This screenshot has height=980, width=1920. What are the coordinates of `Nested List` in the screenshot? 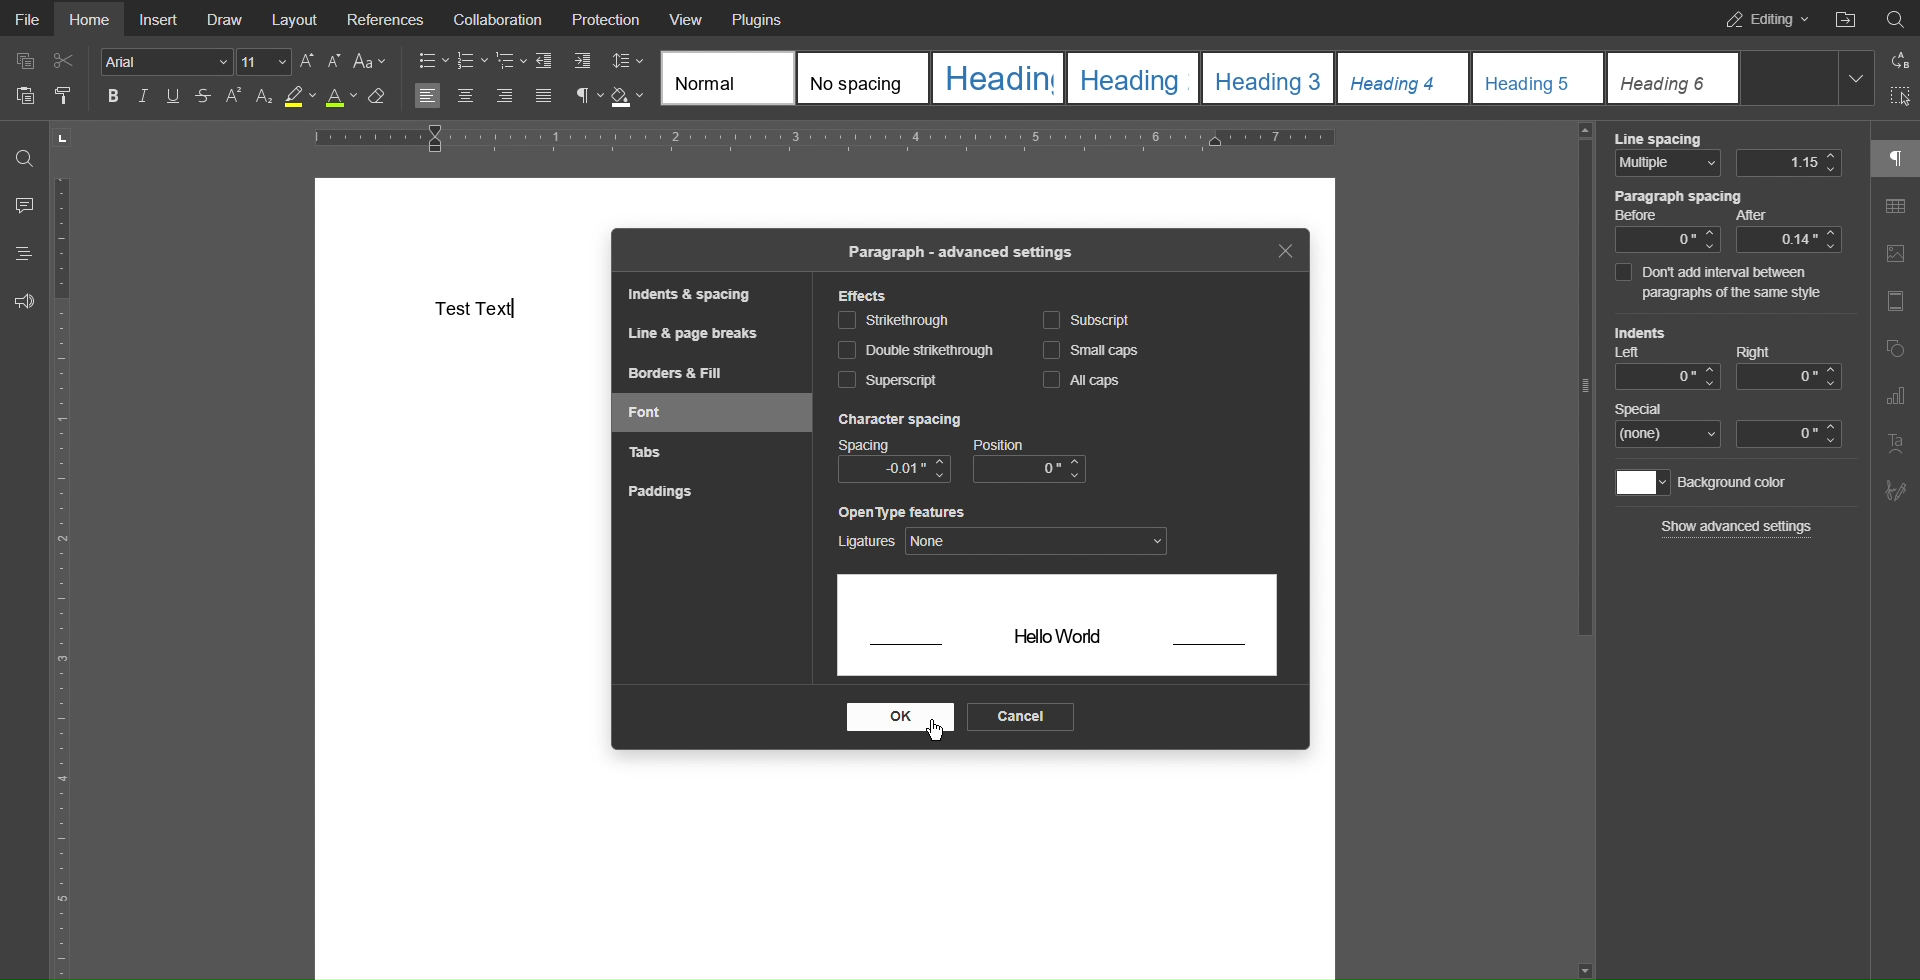 It's located at (511, 62).